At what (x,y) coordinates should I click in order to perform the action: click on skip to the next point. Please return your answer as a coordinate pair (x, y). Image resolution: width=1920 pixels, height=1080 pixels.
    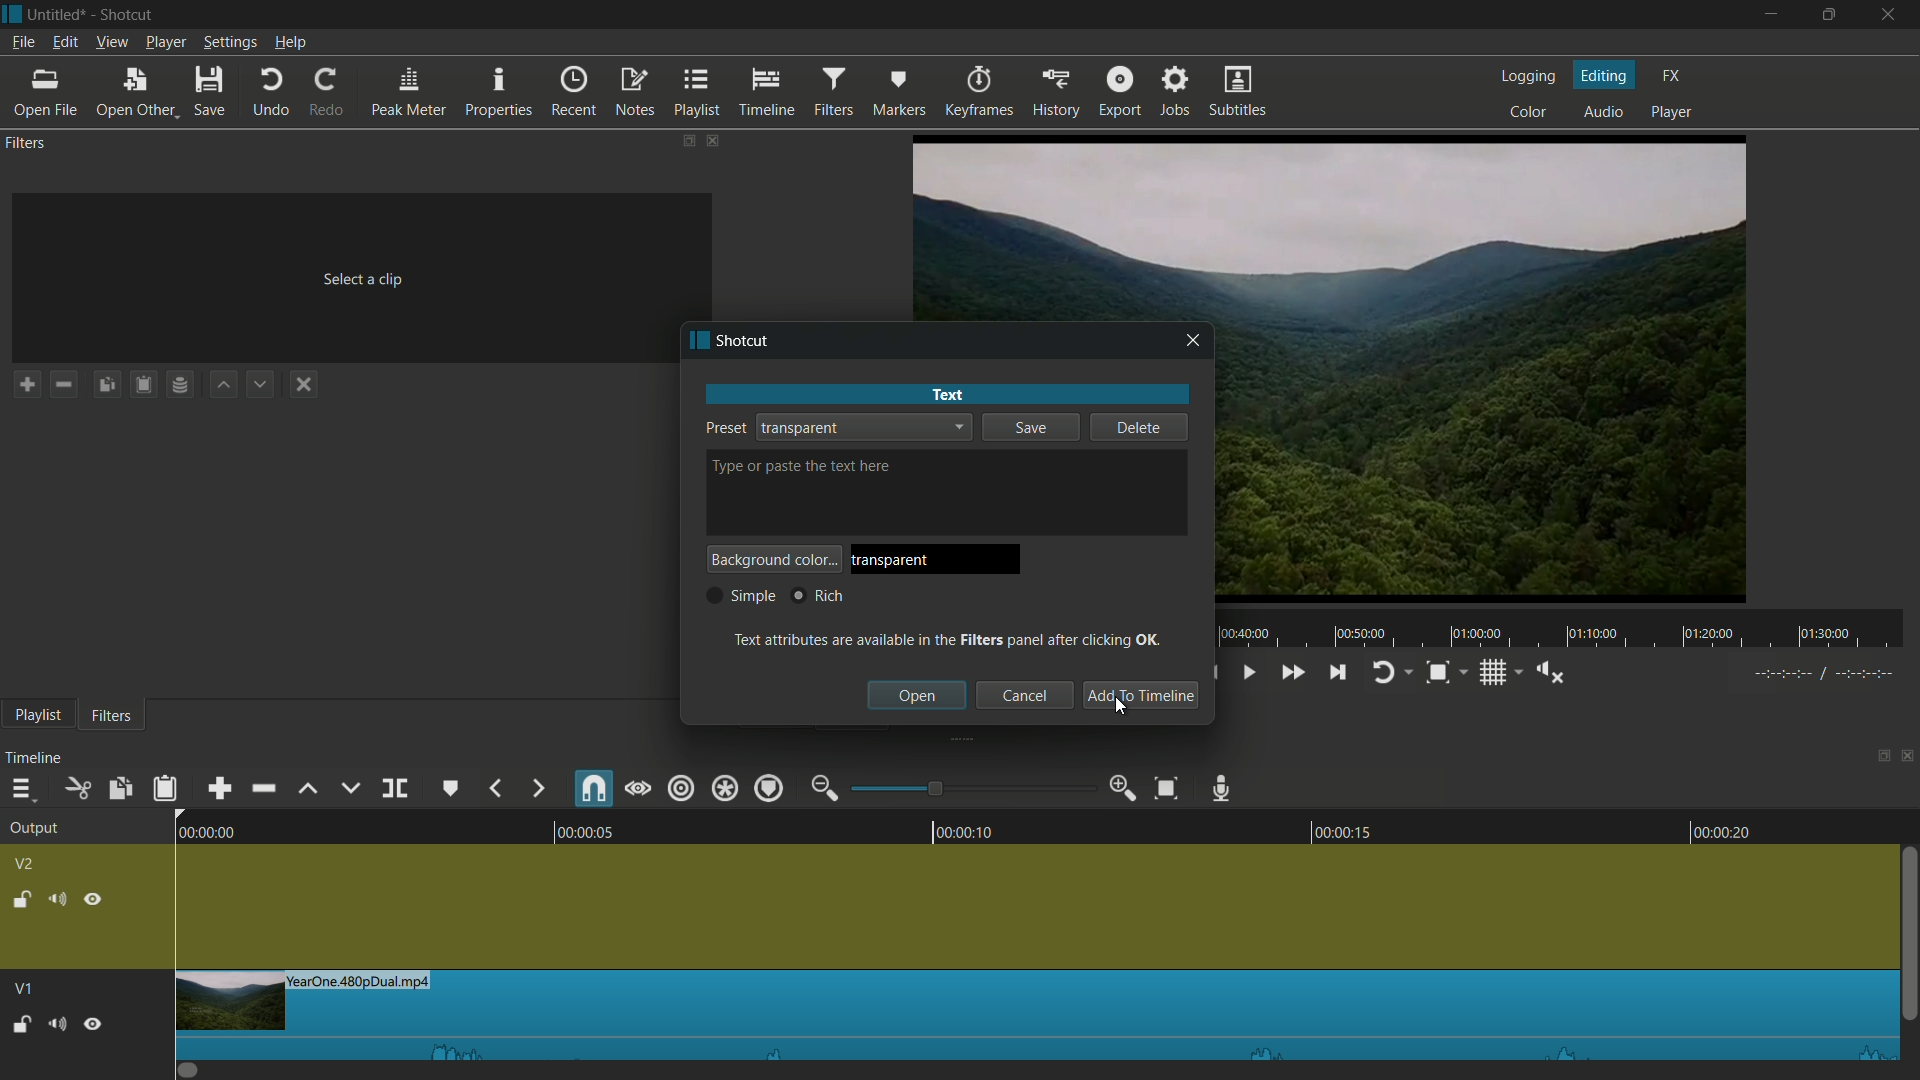
    Looking at the image, I should click on (1339, 673).